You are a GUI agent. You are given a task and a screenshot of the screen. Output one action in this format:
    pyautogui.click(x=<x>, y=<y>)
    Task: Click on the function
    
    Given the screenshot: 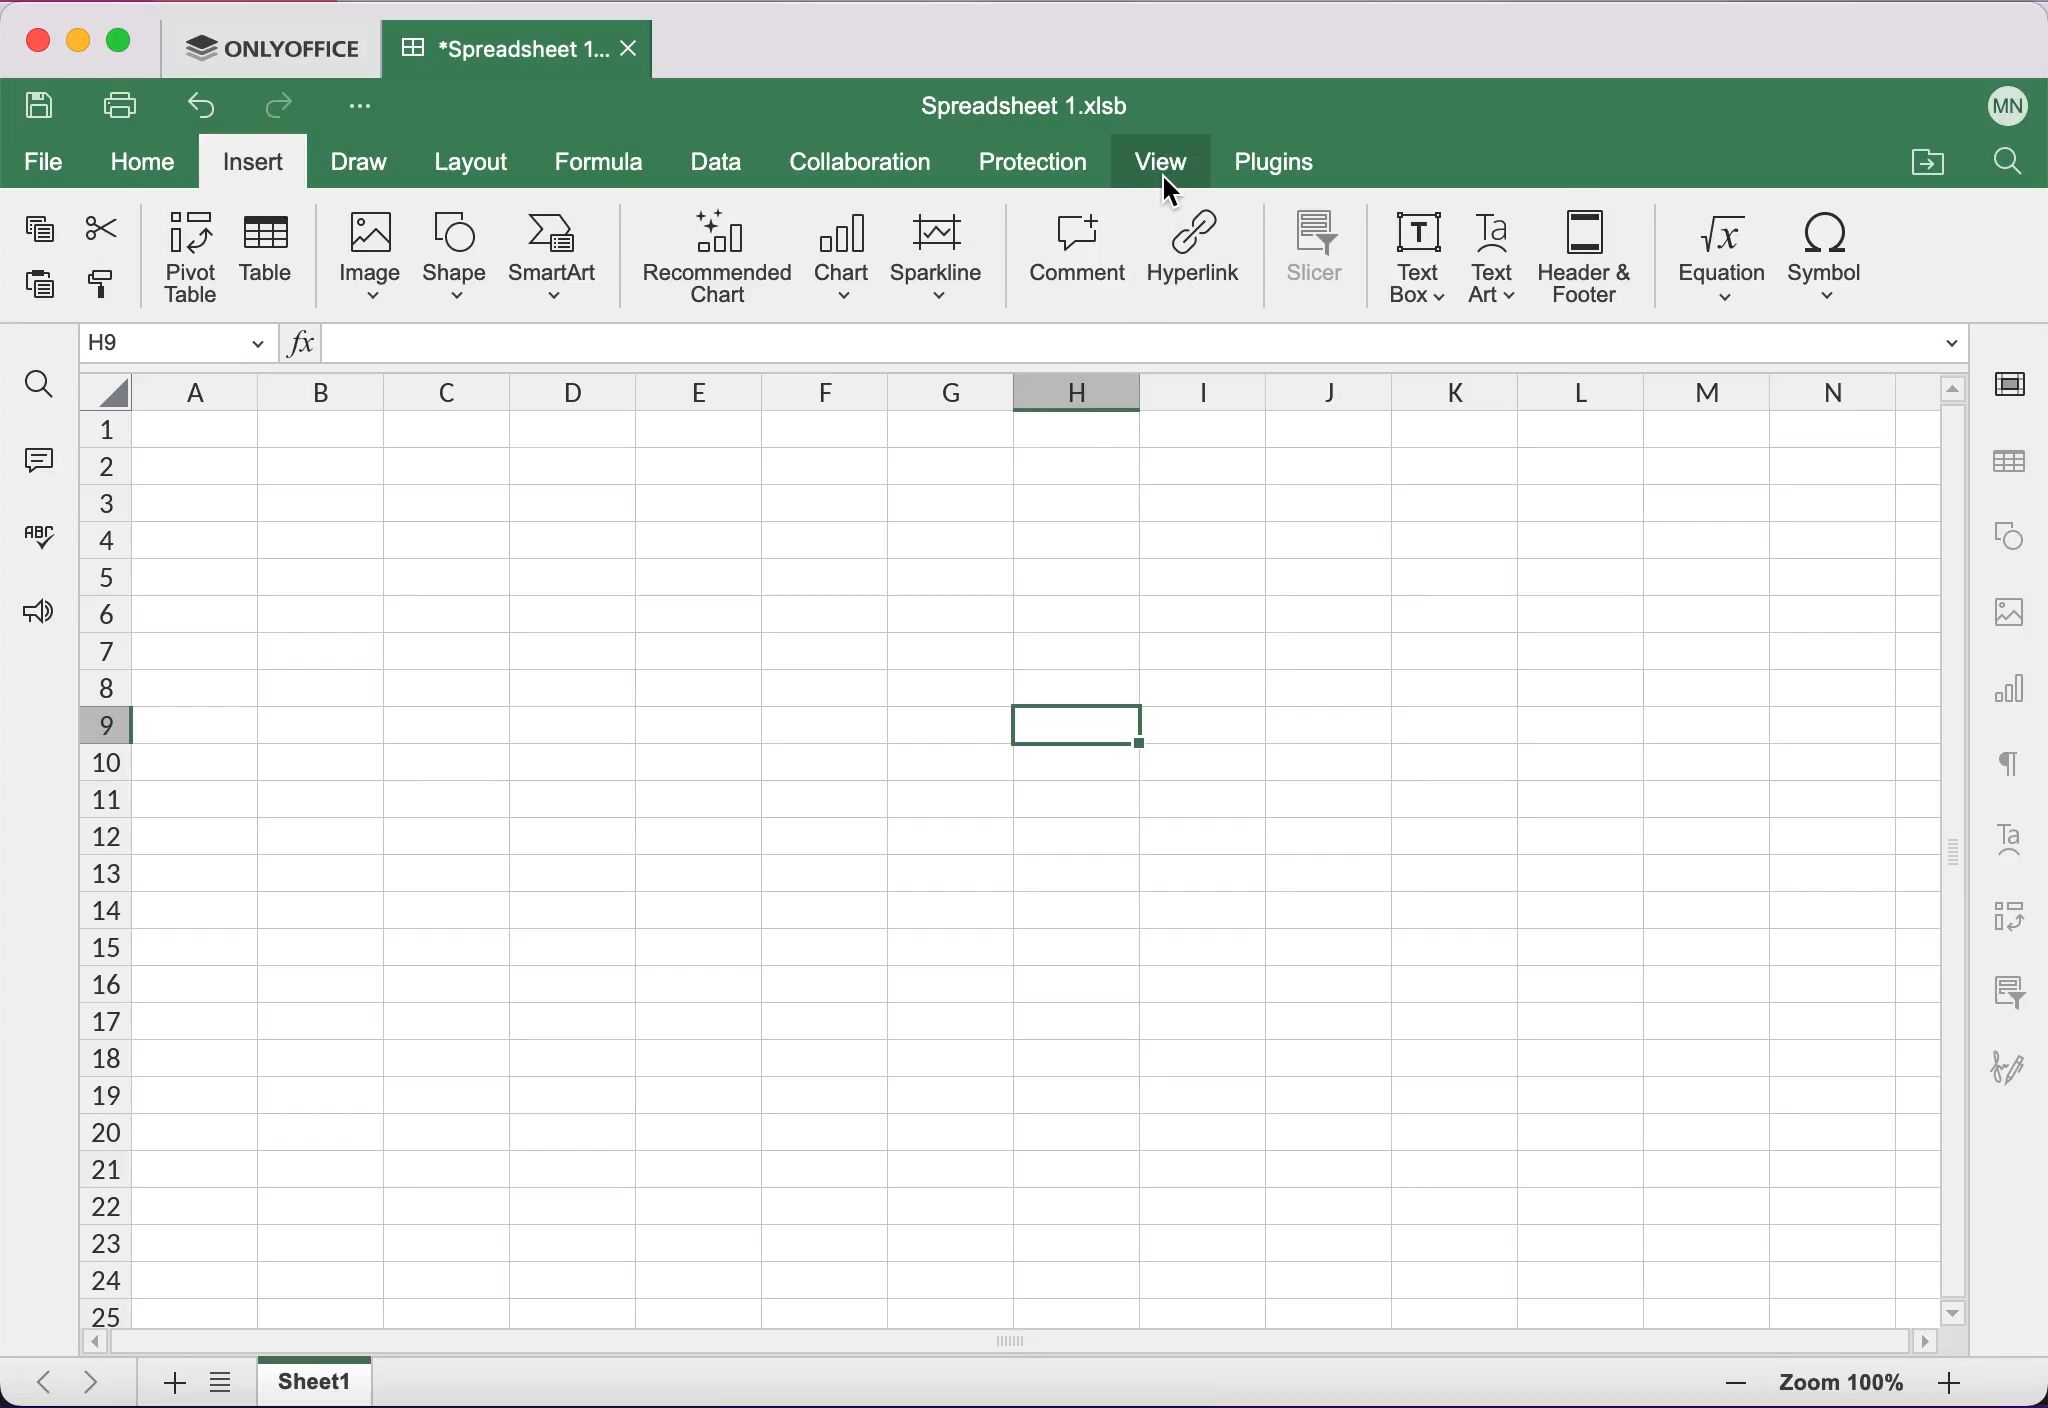 What is the action you would take?
    pyautogui.click(x=1139, y=342)
    